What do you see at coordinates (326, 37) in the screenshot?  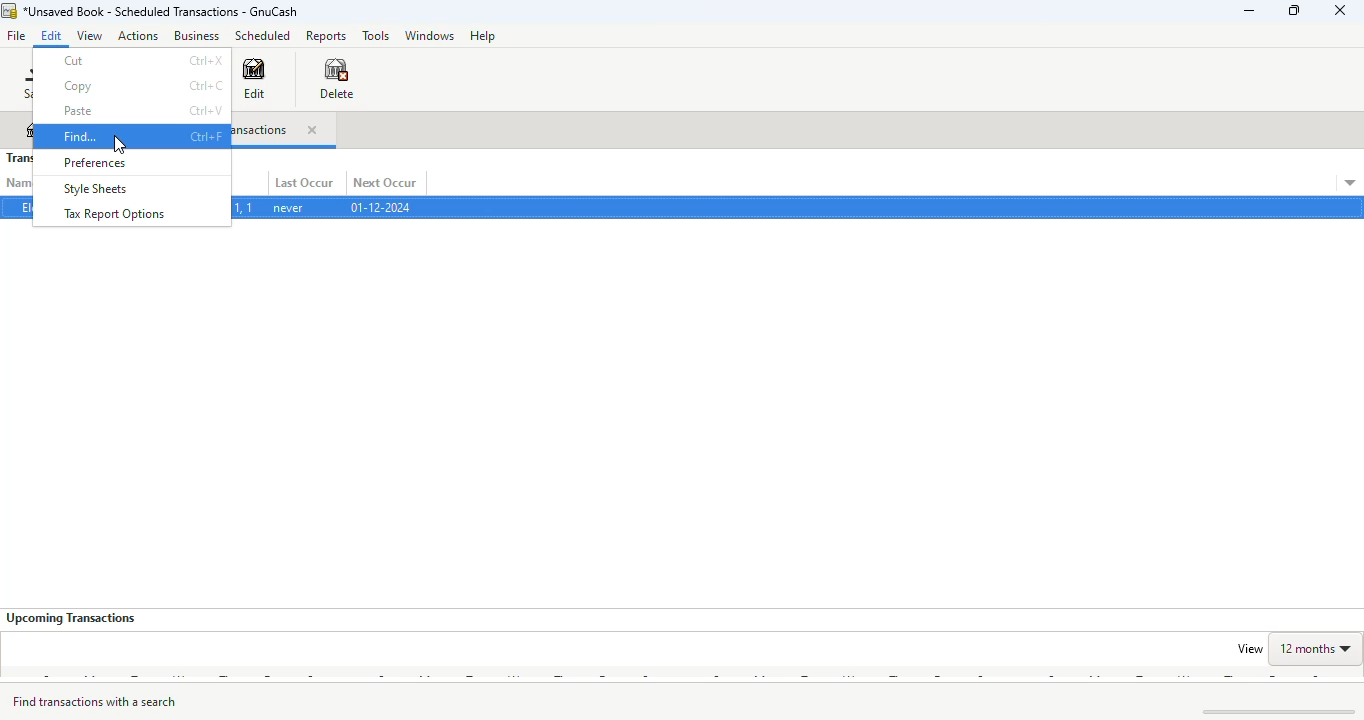 I see `reports` at bounding box center [326, 37].